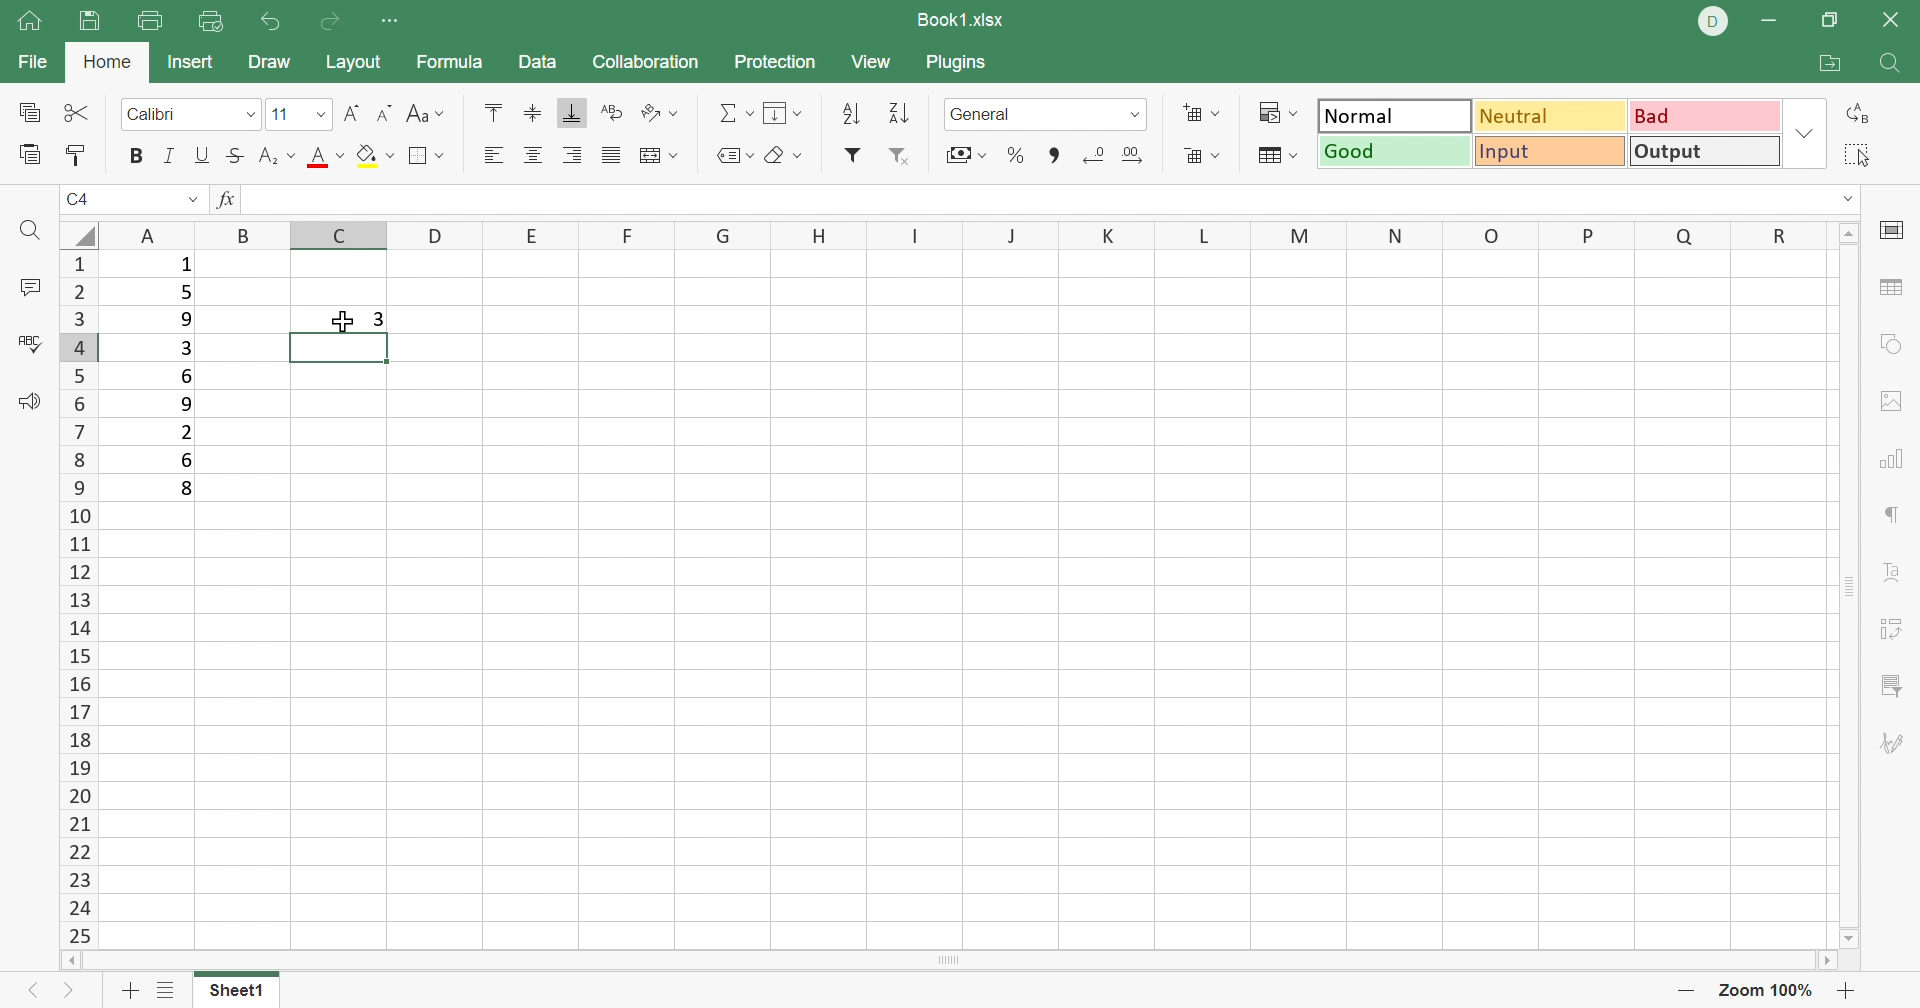  Describe the element at coordinates (870, 60) in the screenshot. I see `View` at that location.